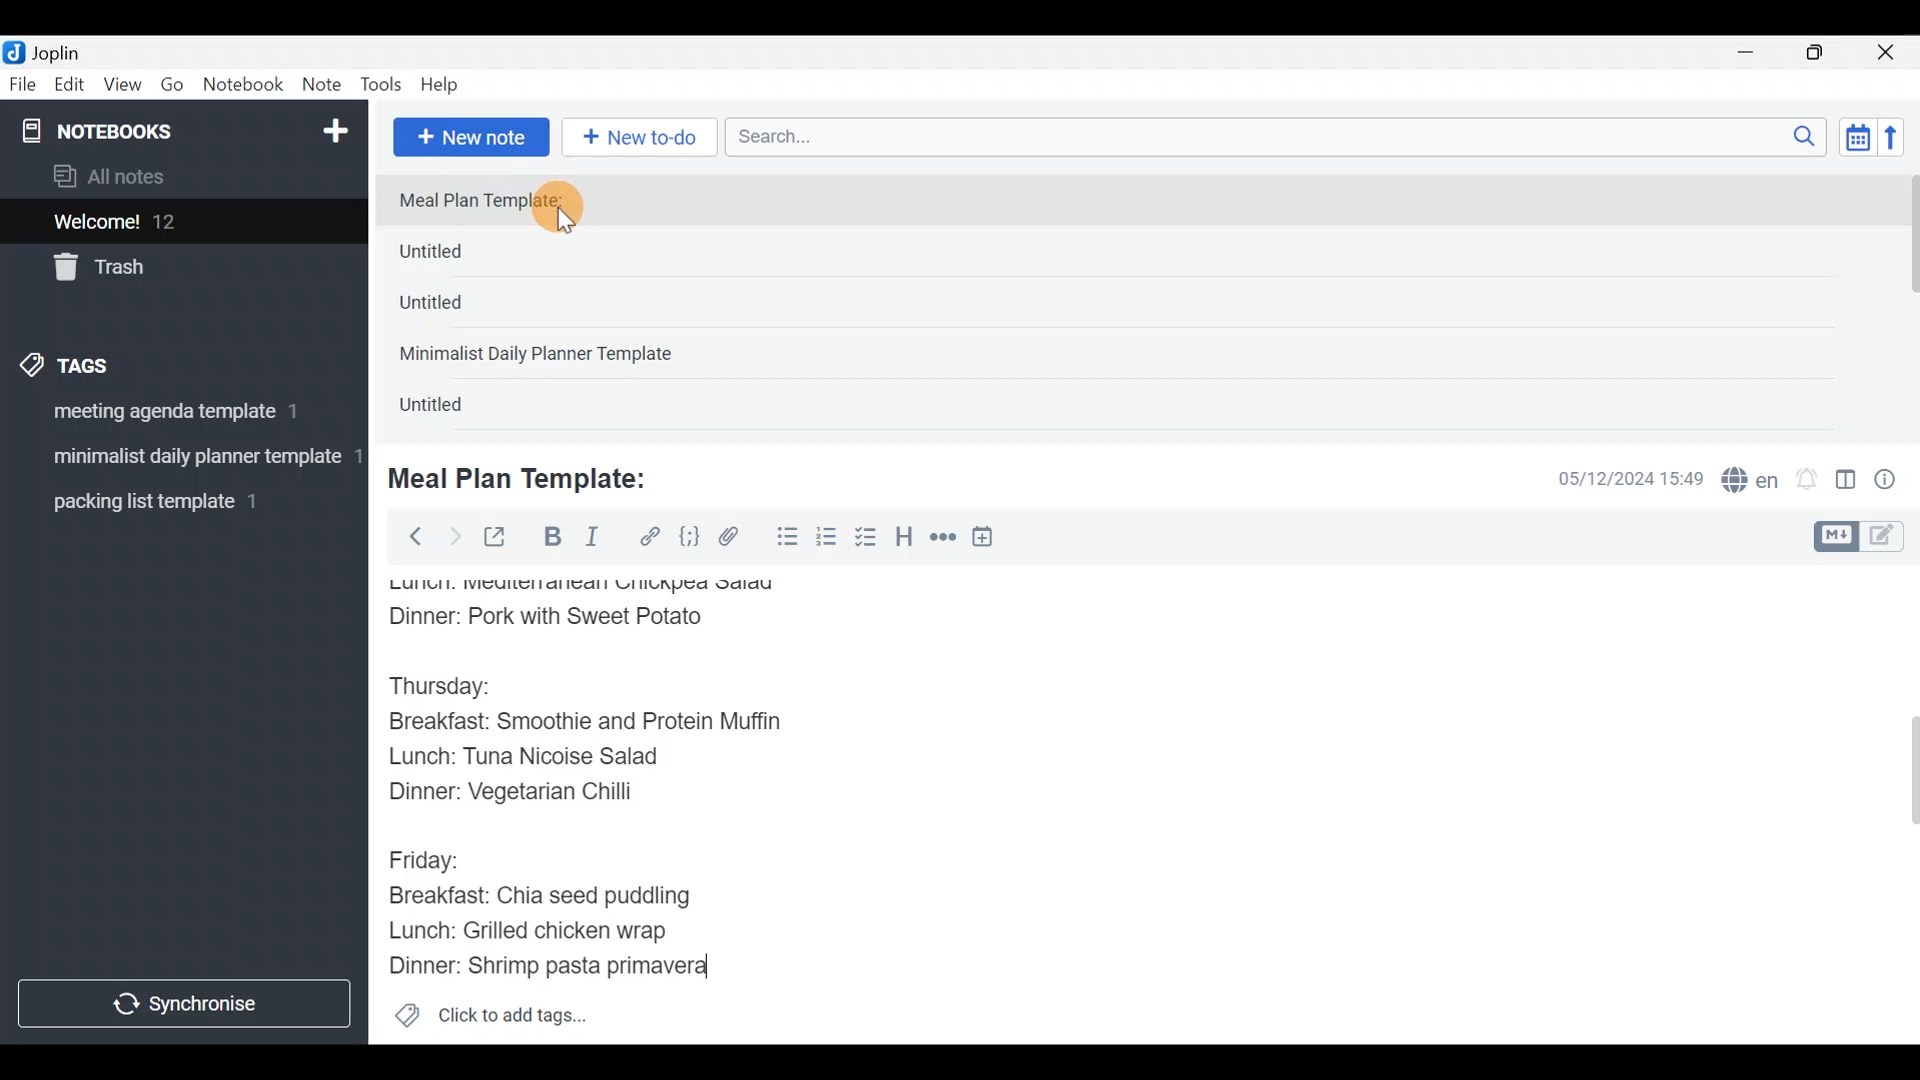  I want to click on Meal Plan Template:, so click(493, 201).